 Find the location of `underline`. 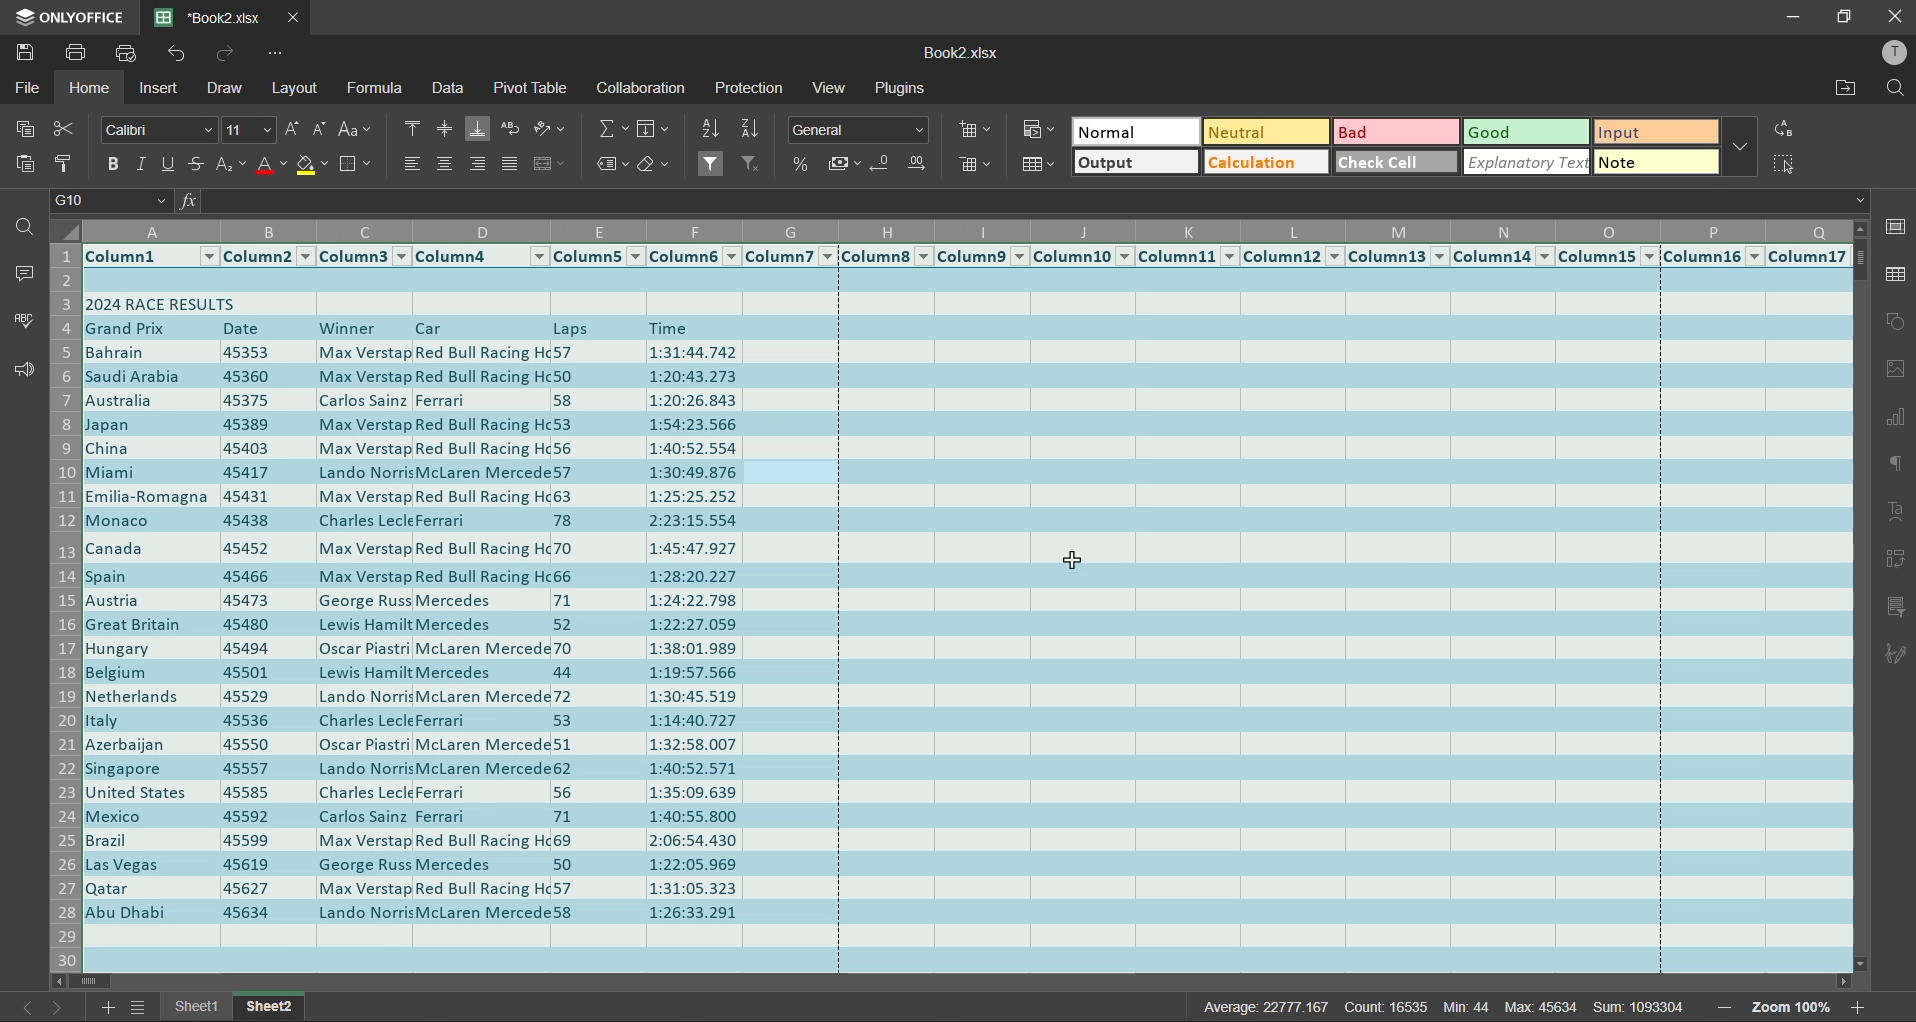

underline is located at coordinates (169, 166).